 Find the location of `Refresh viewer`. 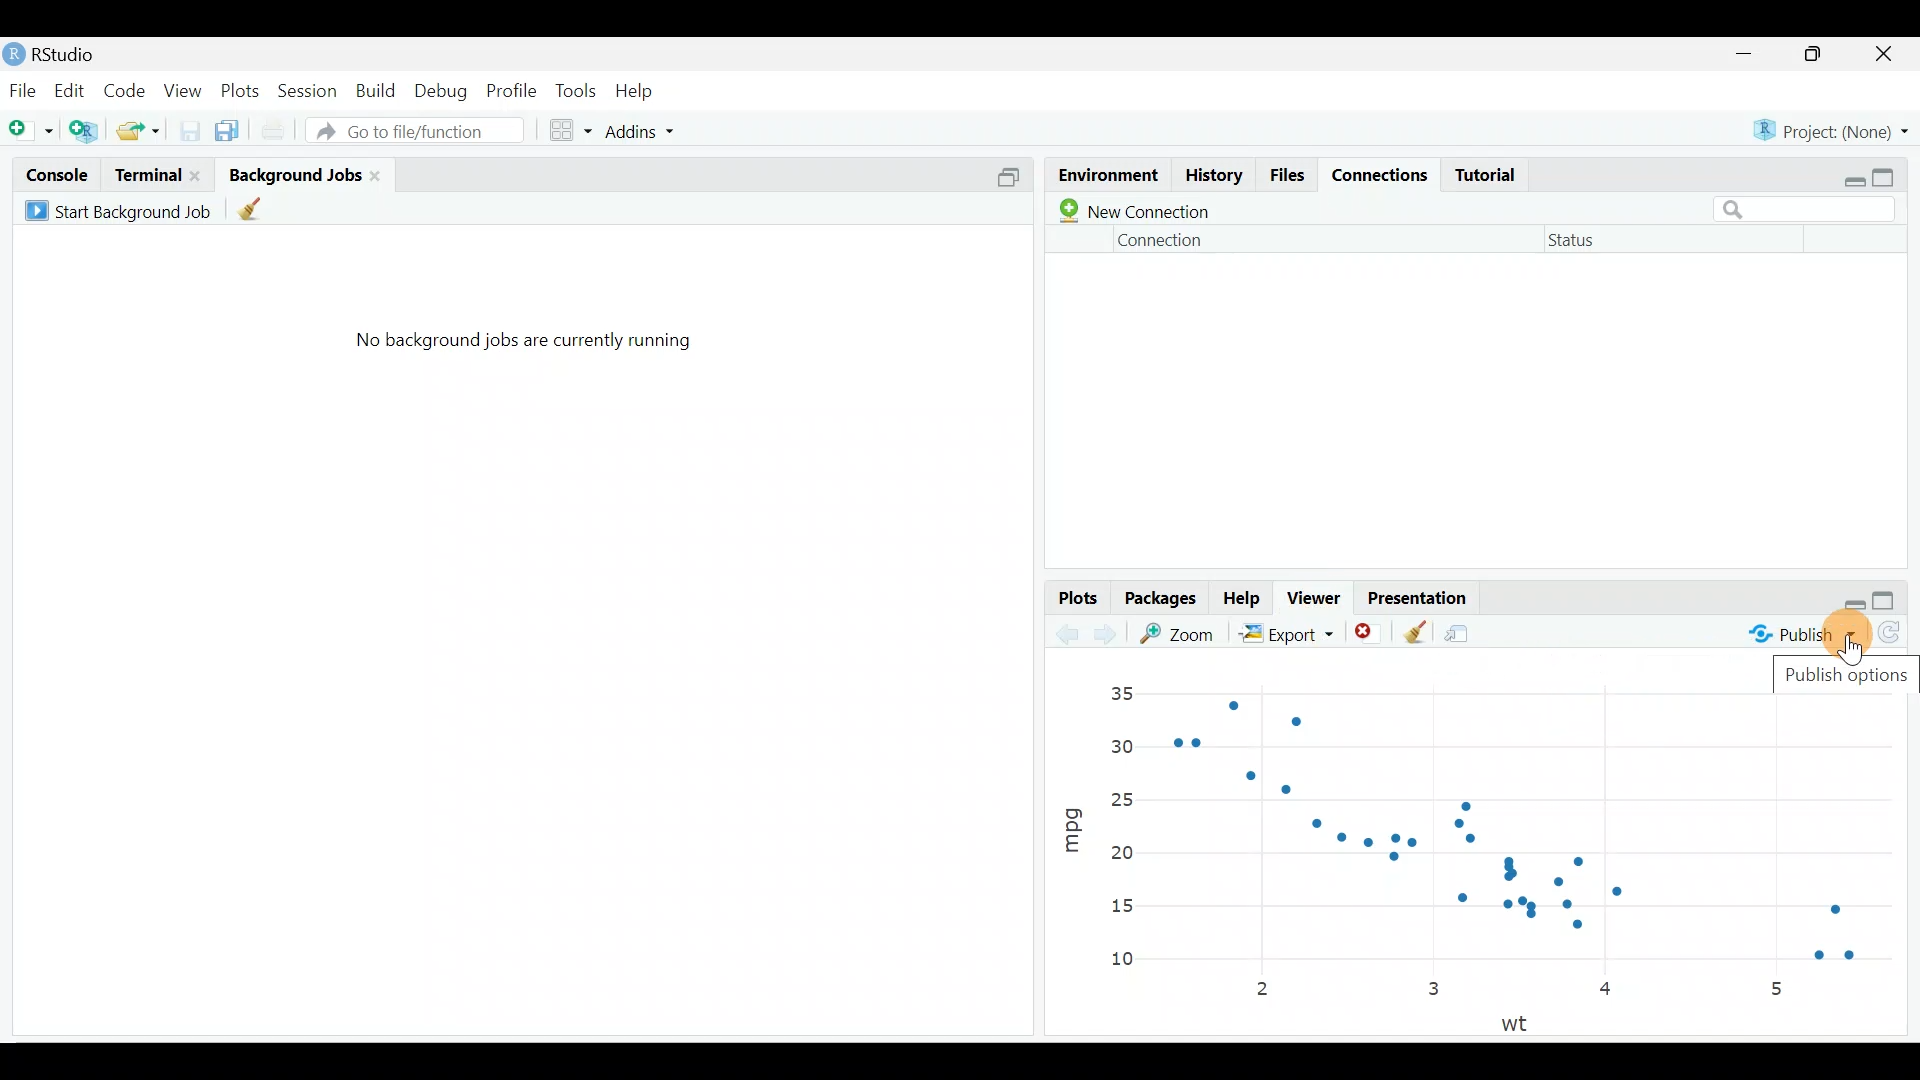

Refresh viewer is located at coordinates (1897, 636).